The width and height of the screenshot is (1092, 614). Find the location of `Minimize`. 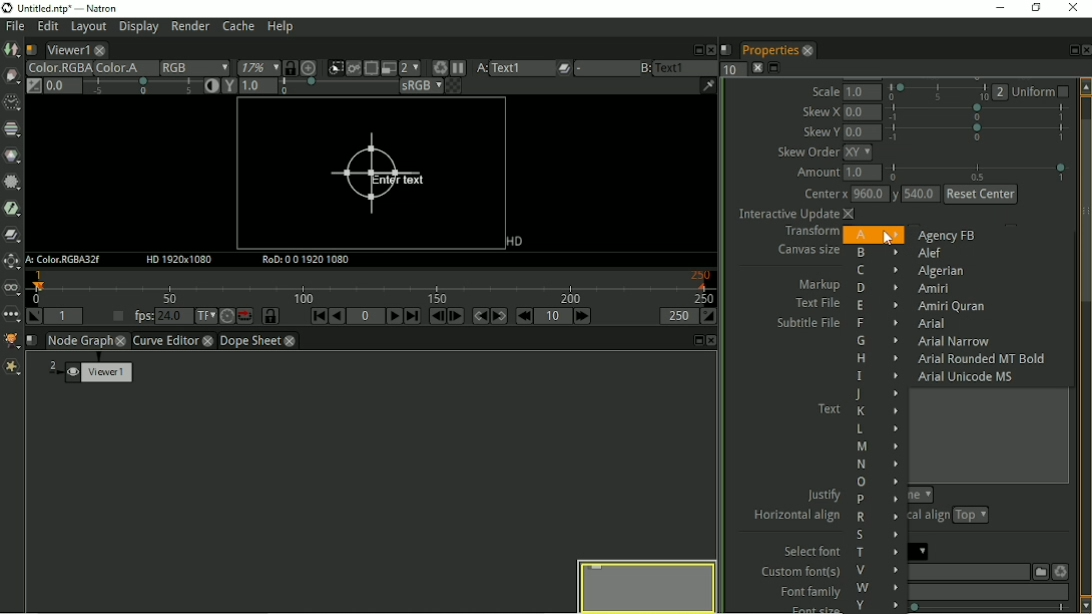

Minimize is located at coordinates (1003, 8).